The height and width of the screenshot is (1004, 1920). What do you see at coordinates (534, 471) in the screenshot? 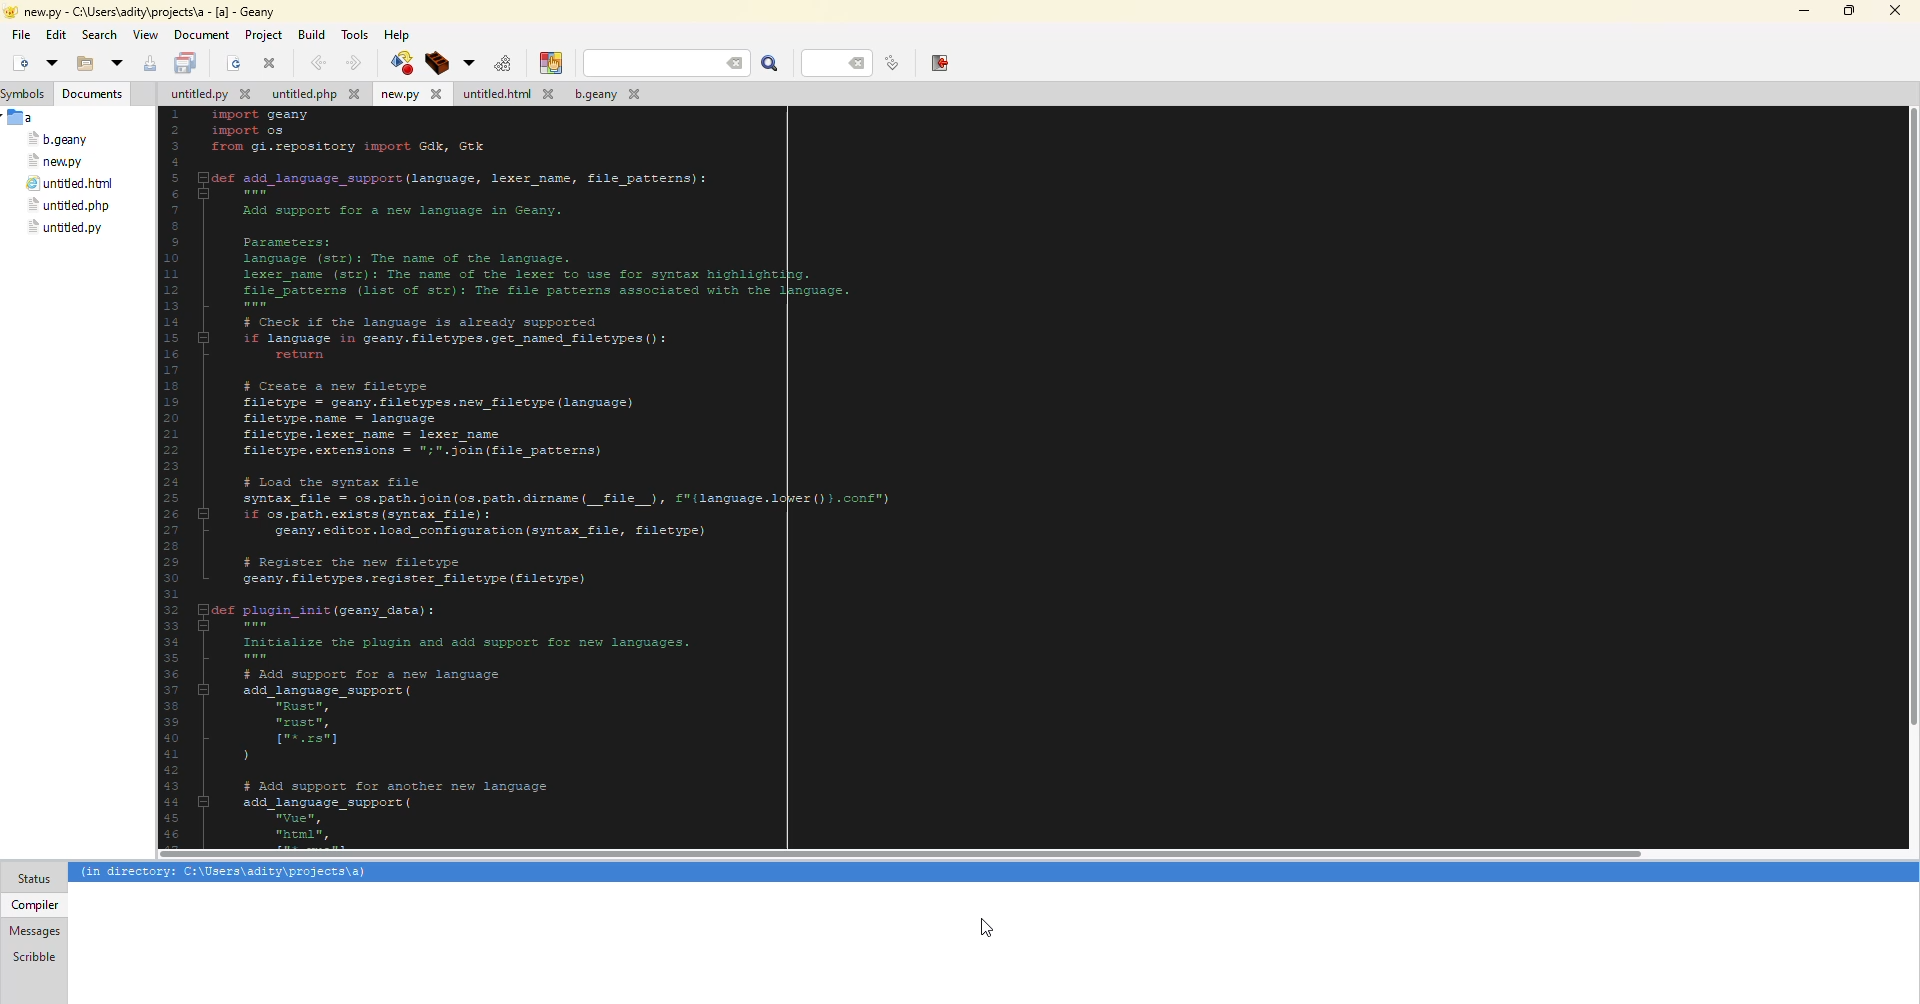
I see `code` at bounding box center [534, 471].